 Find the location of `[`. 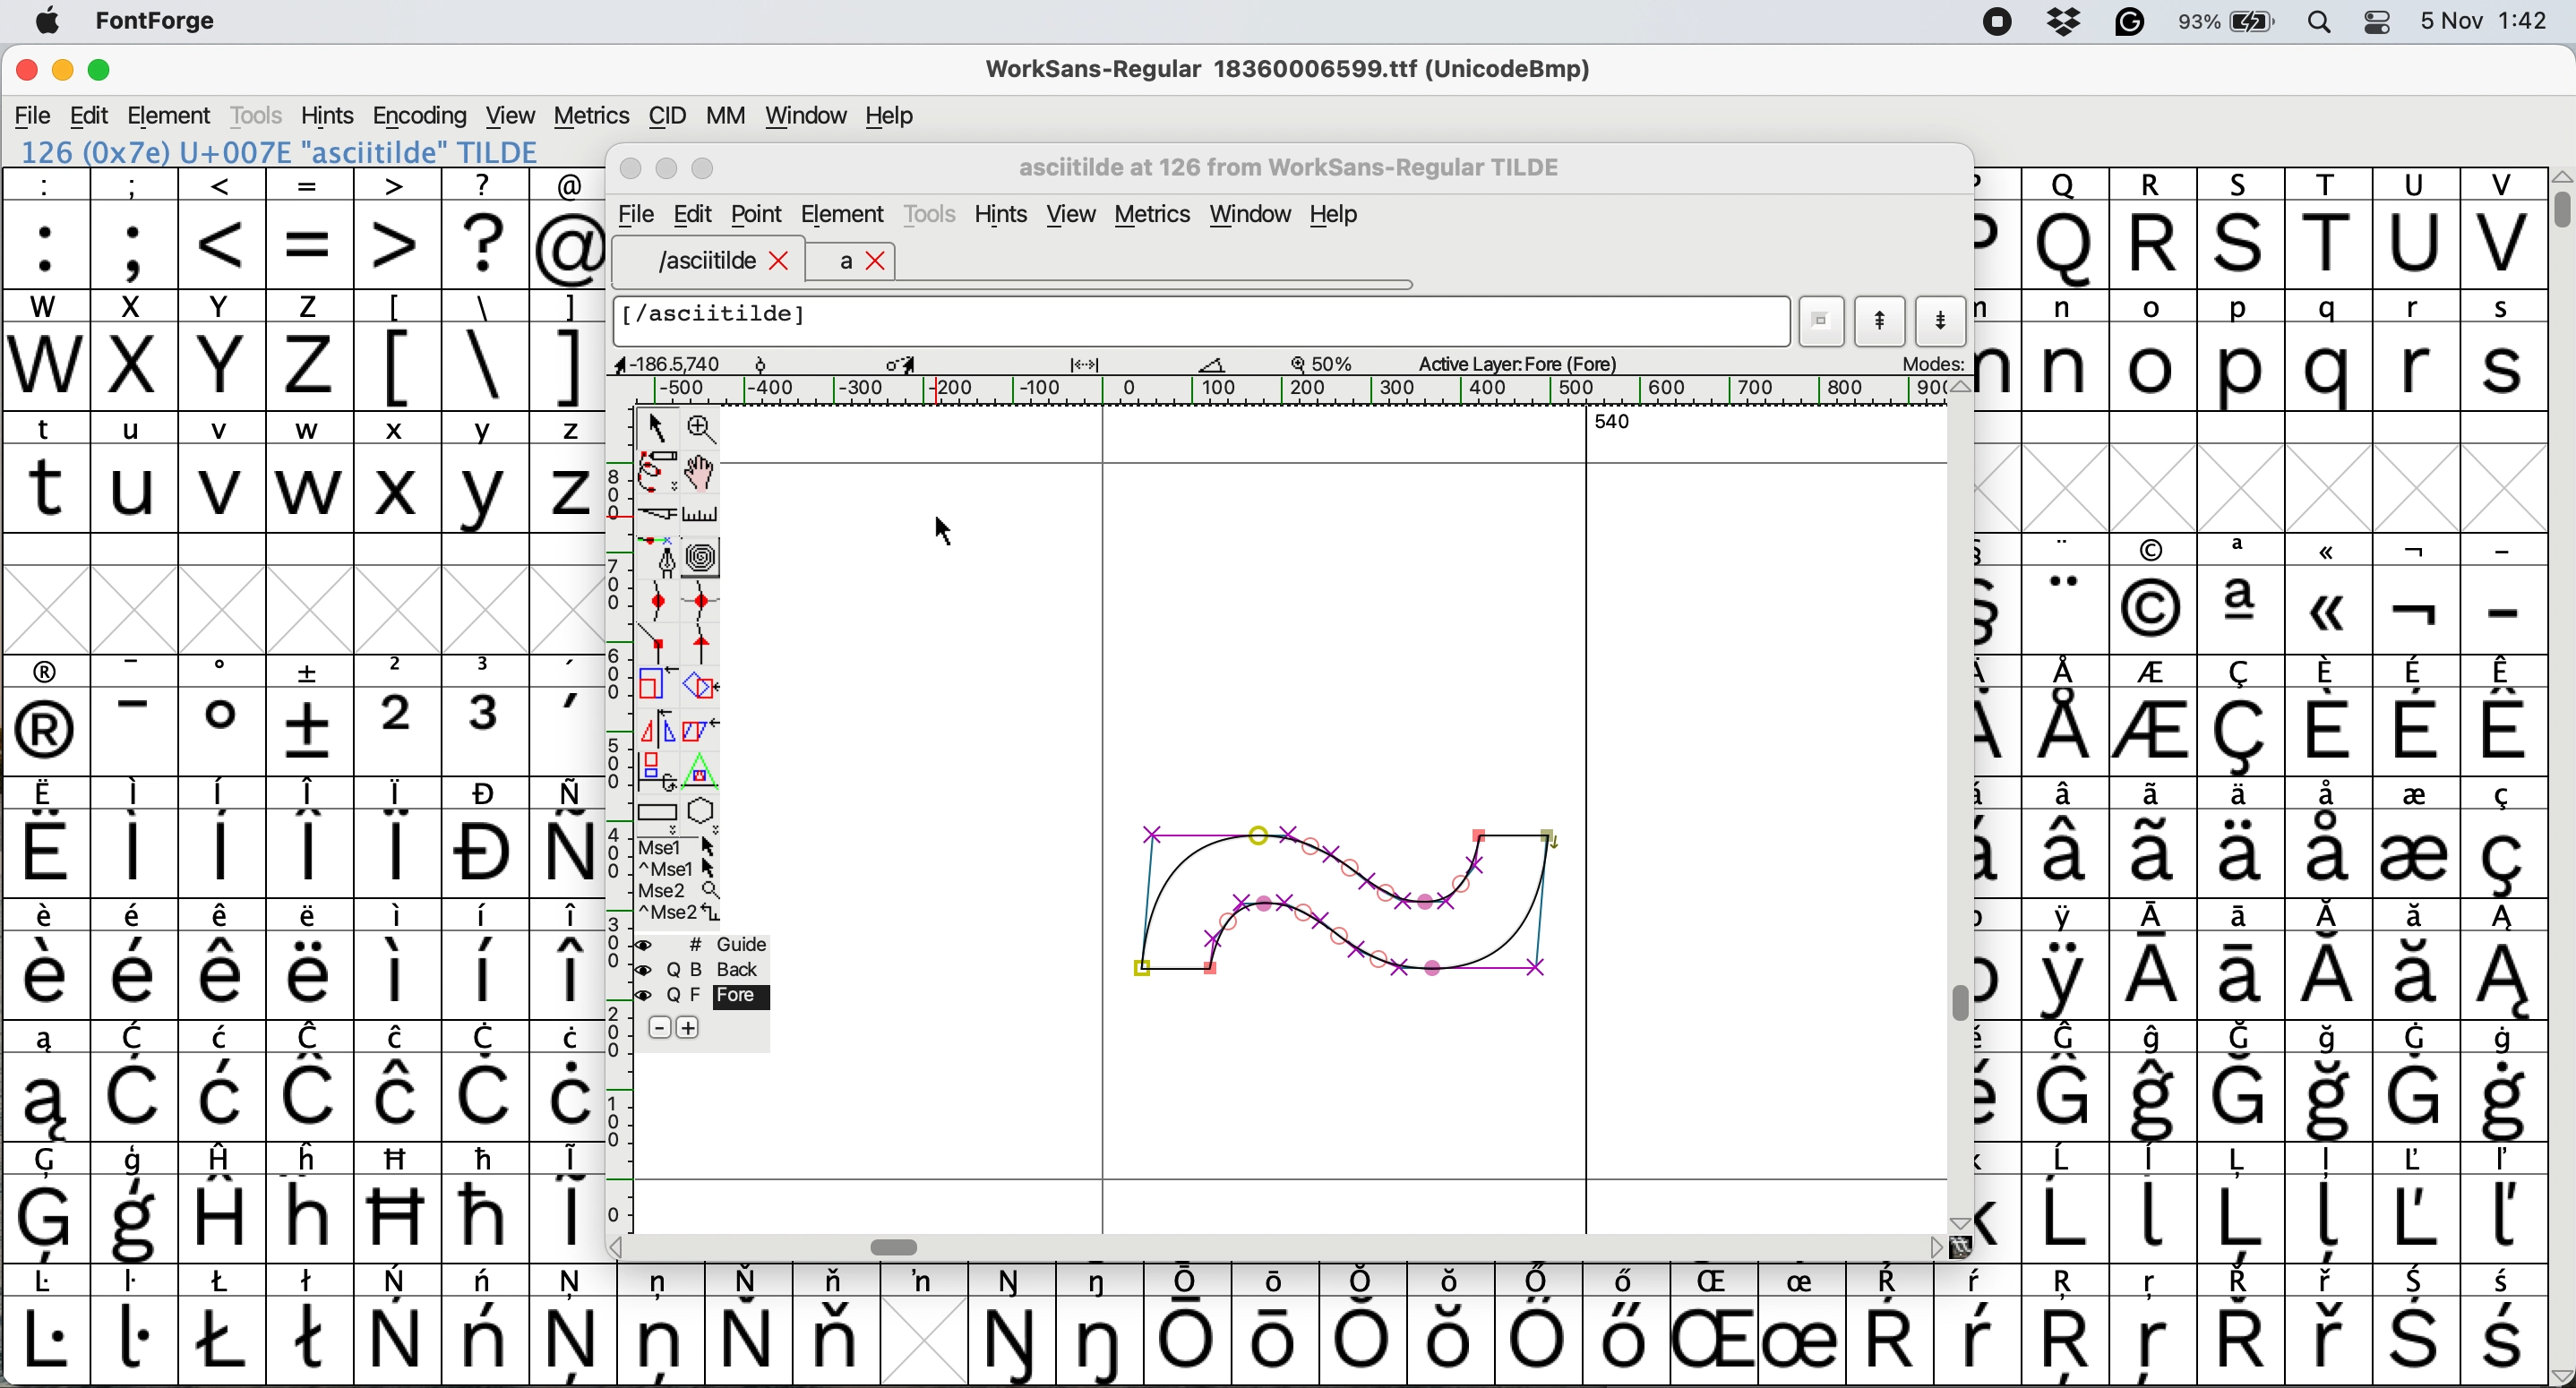

[ is located at coordinates (399, 350).